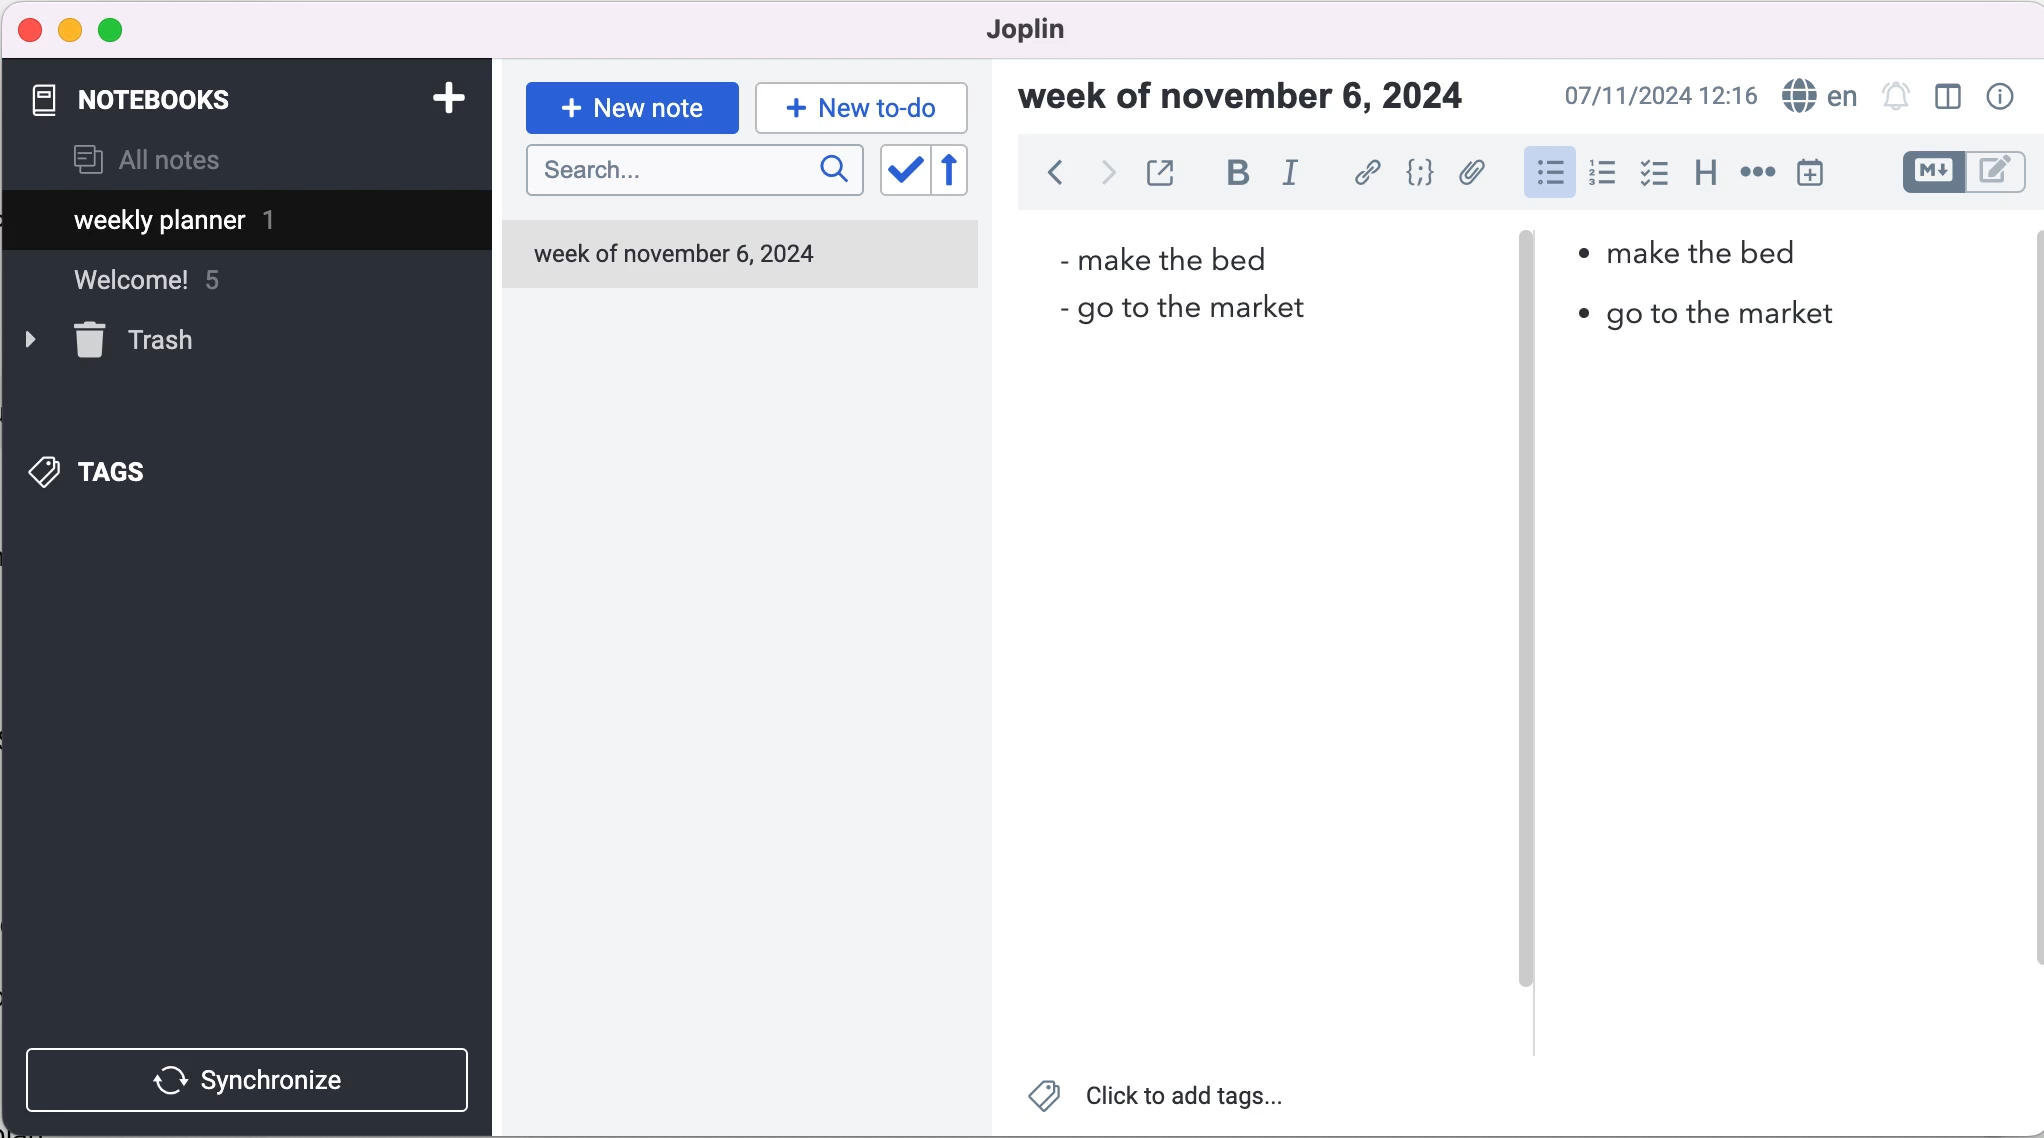 The width and height of the screenshot is (2044, 1138). I want to click on add file, so click(1472, 176).